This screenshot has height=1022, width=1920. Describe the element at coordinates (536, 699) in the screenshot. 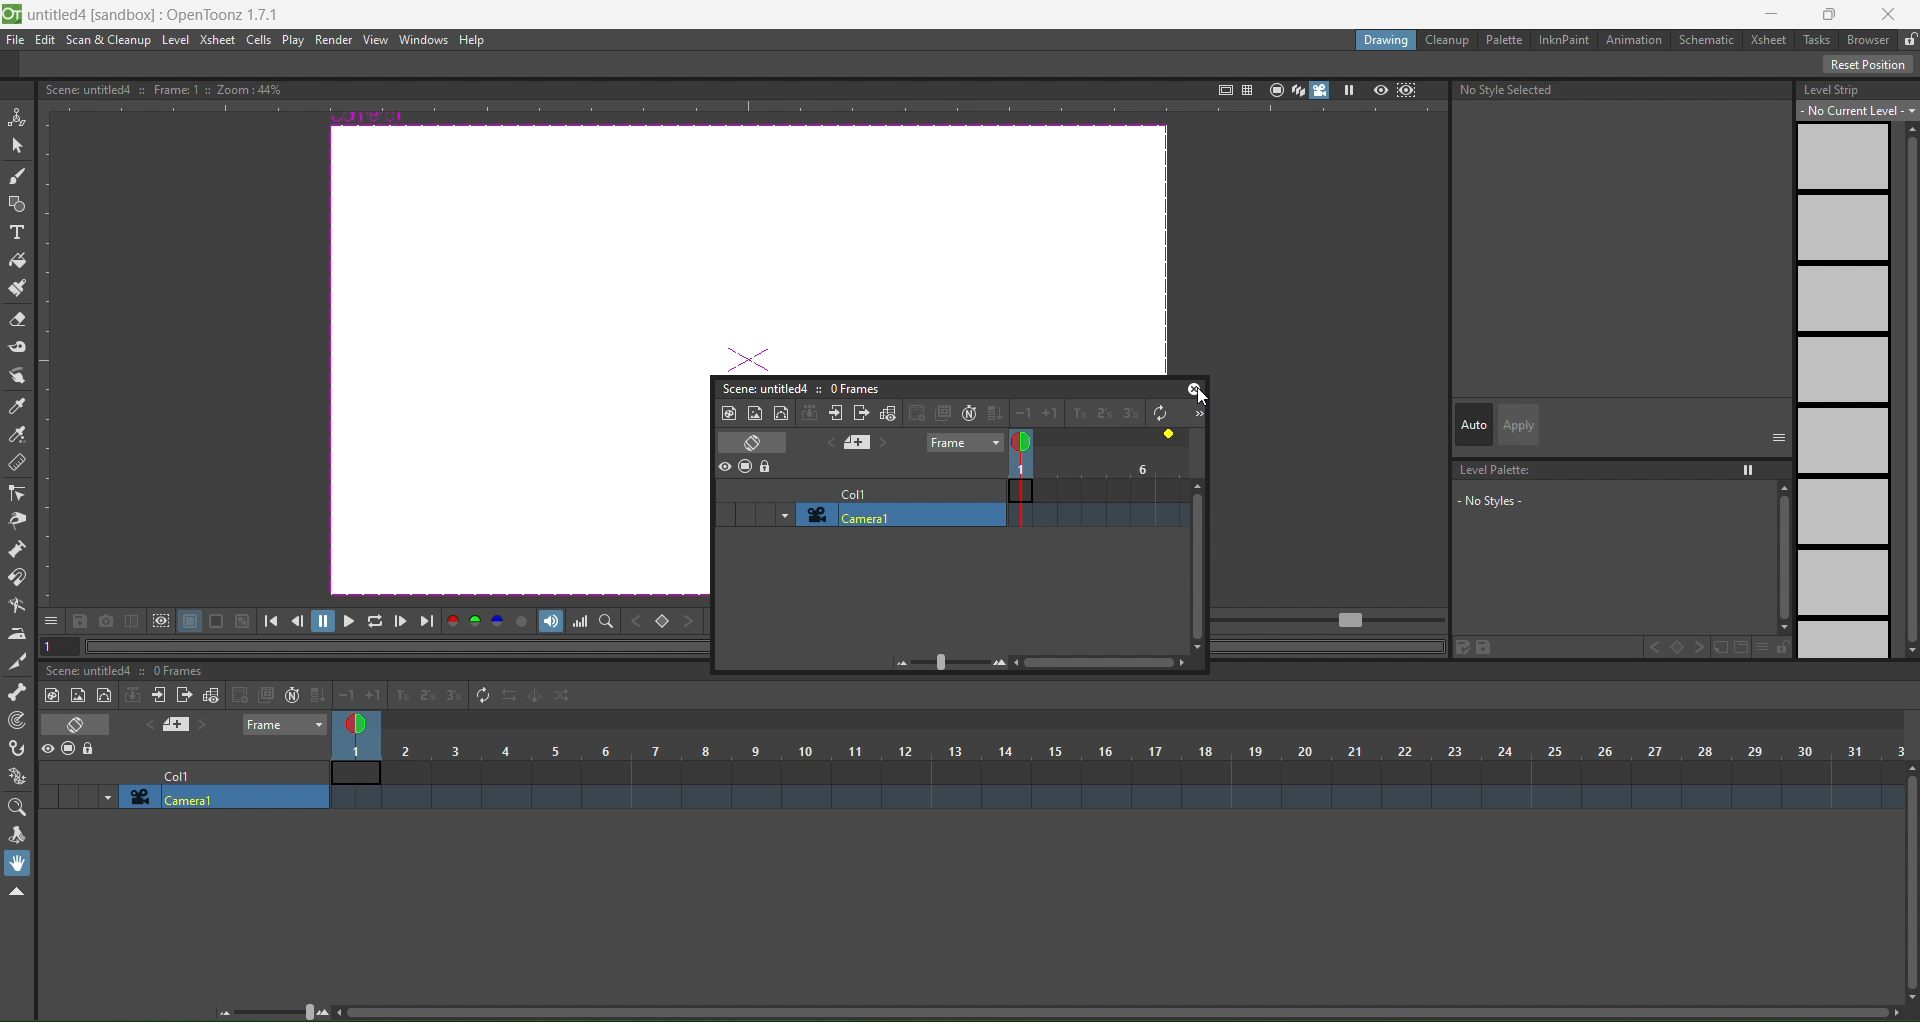

I see `swing` at that location.